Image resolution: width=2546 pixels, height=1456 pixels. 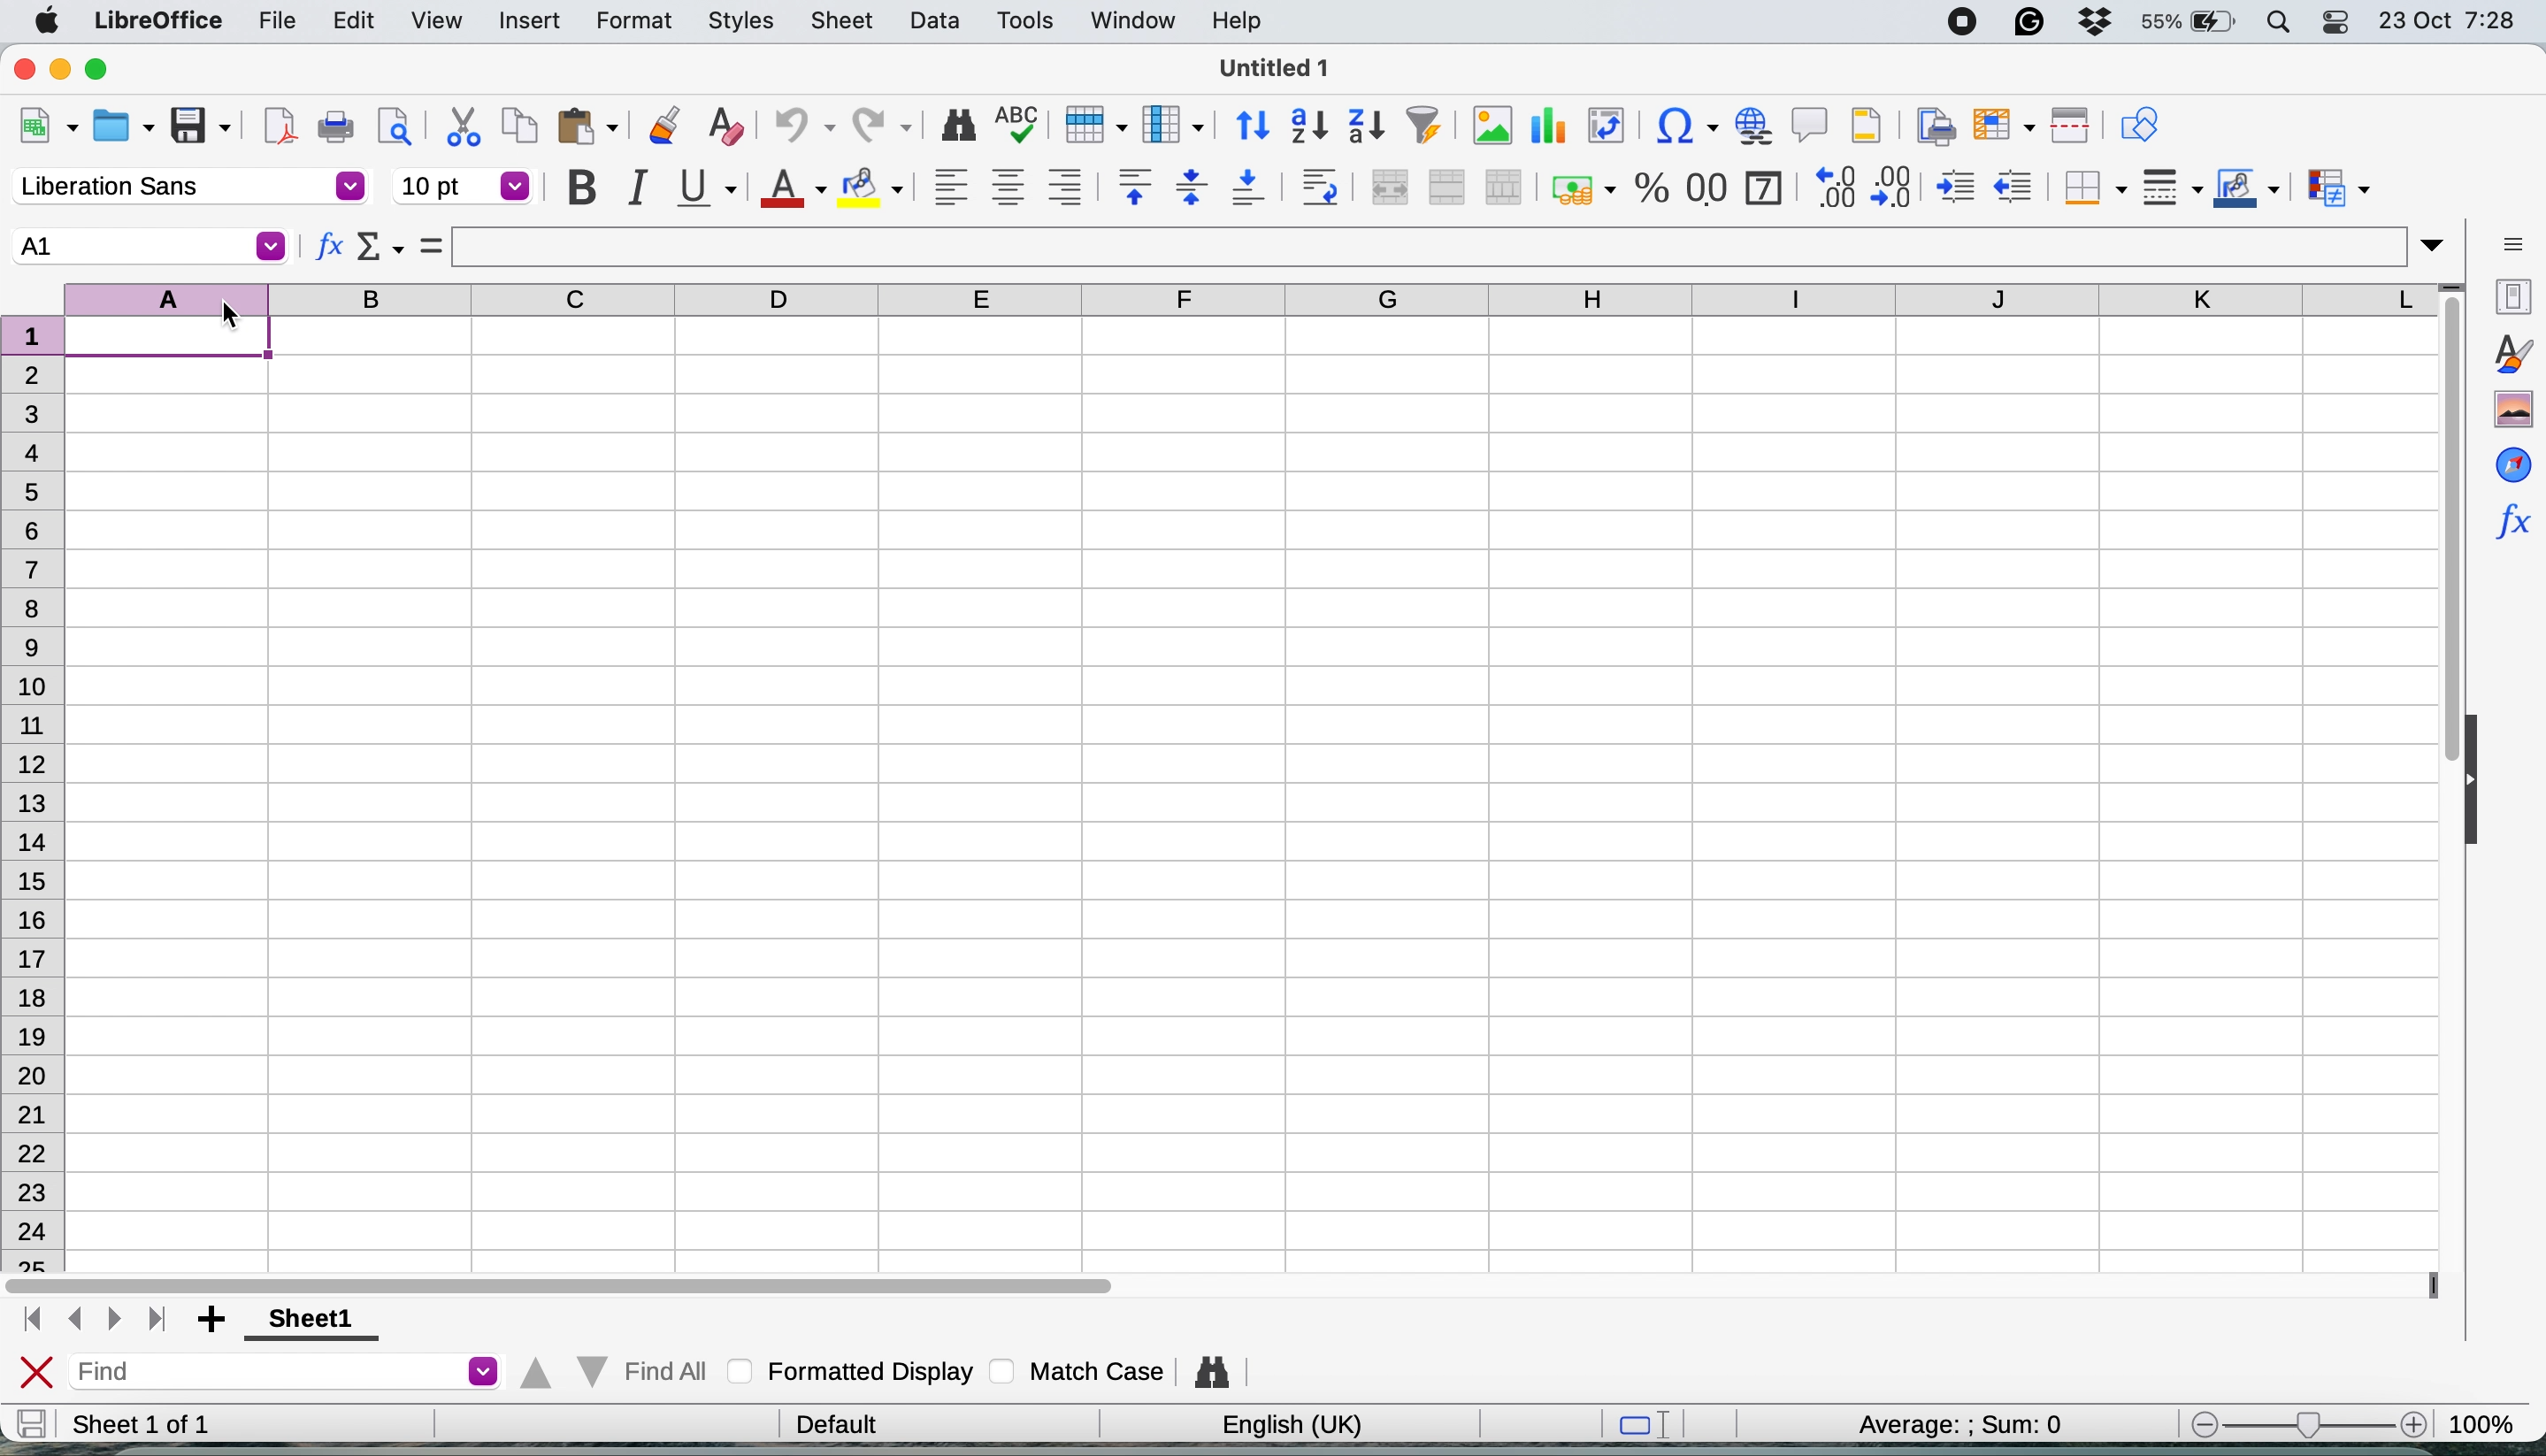 What do you see at coordinates (849, 20) in the screenshot?
I see `sheet` at bounding box center [849, 20].